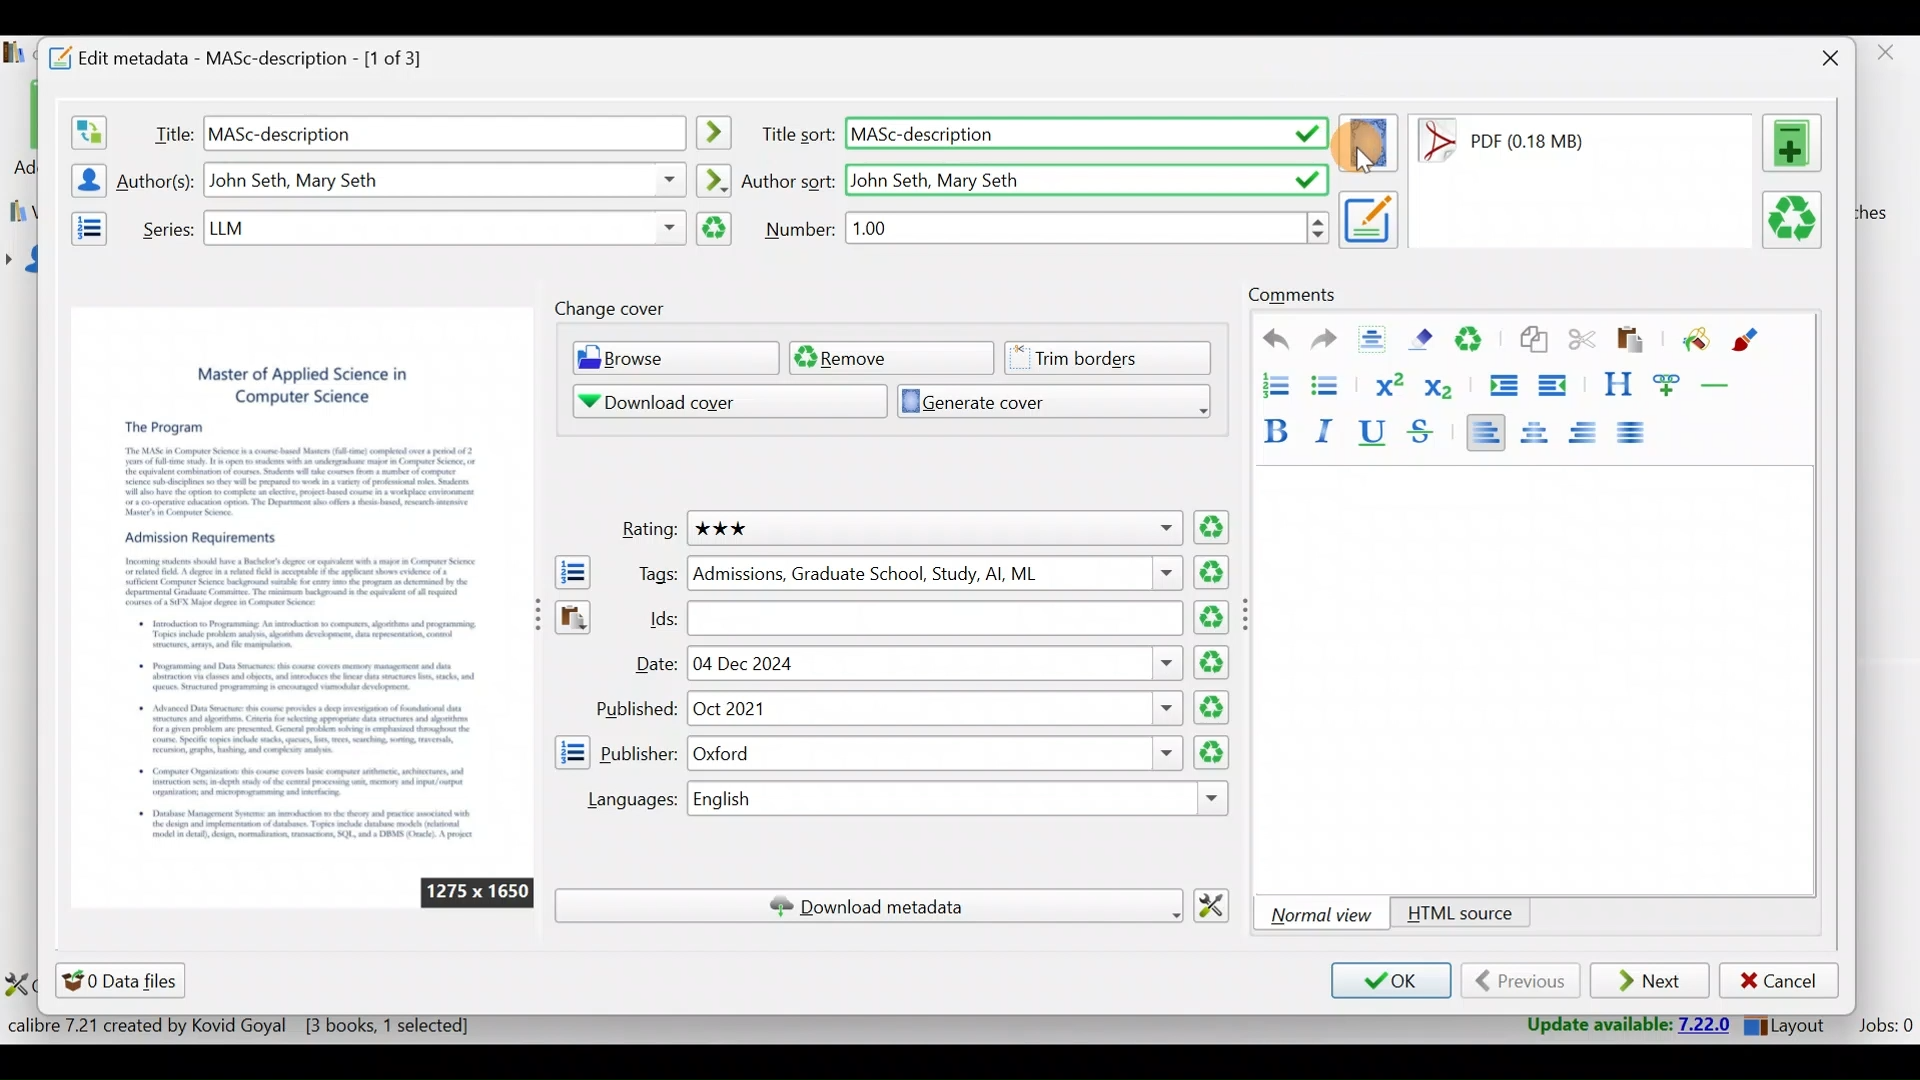 The image size is (1920, 1080). I want to click on , so click(477, 892).